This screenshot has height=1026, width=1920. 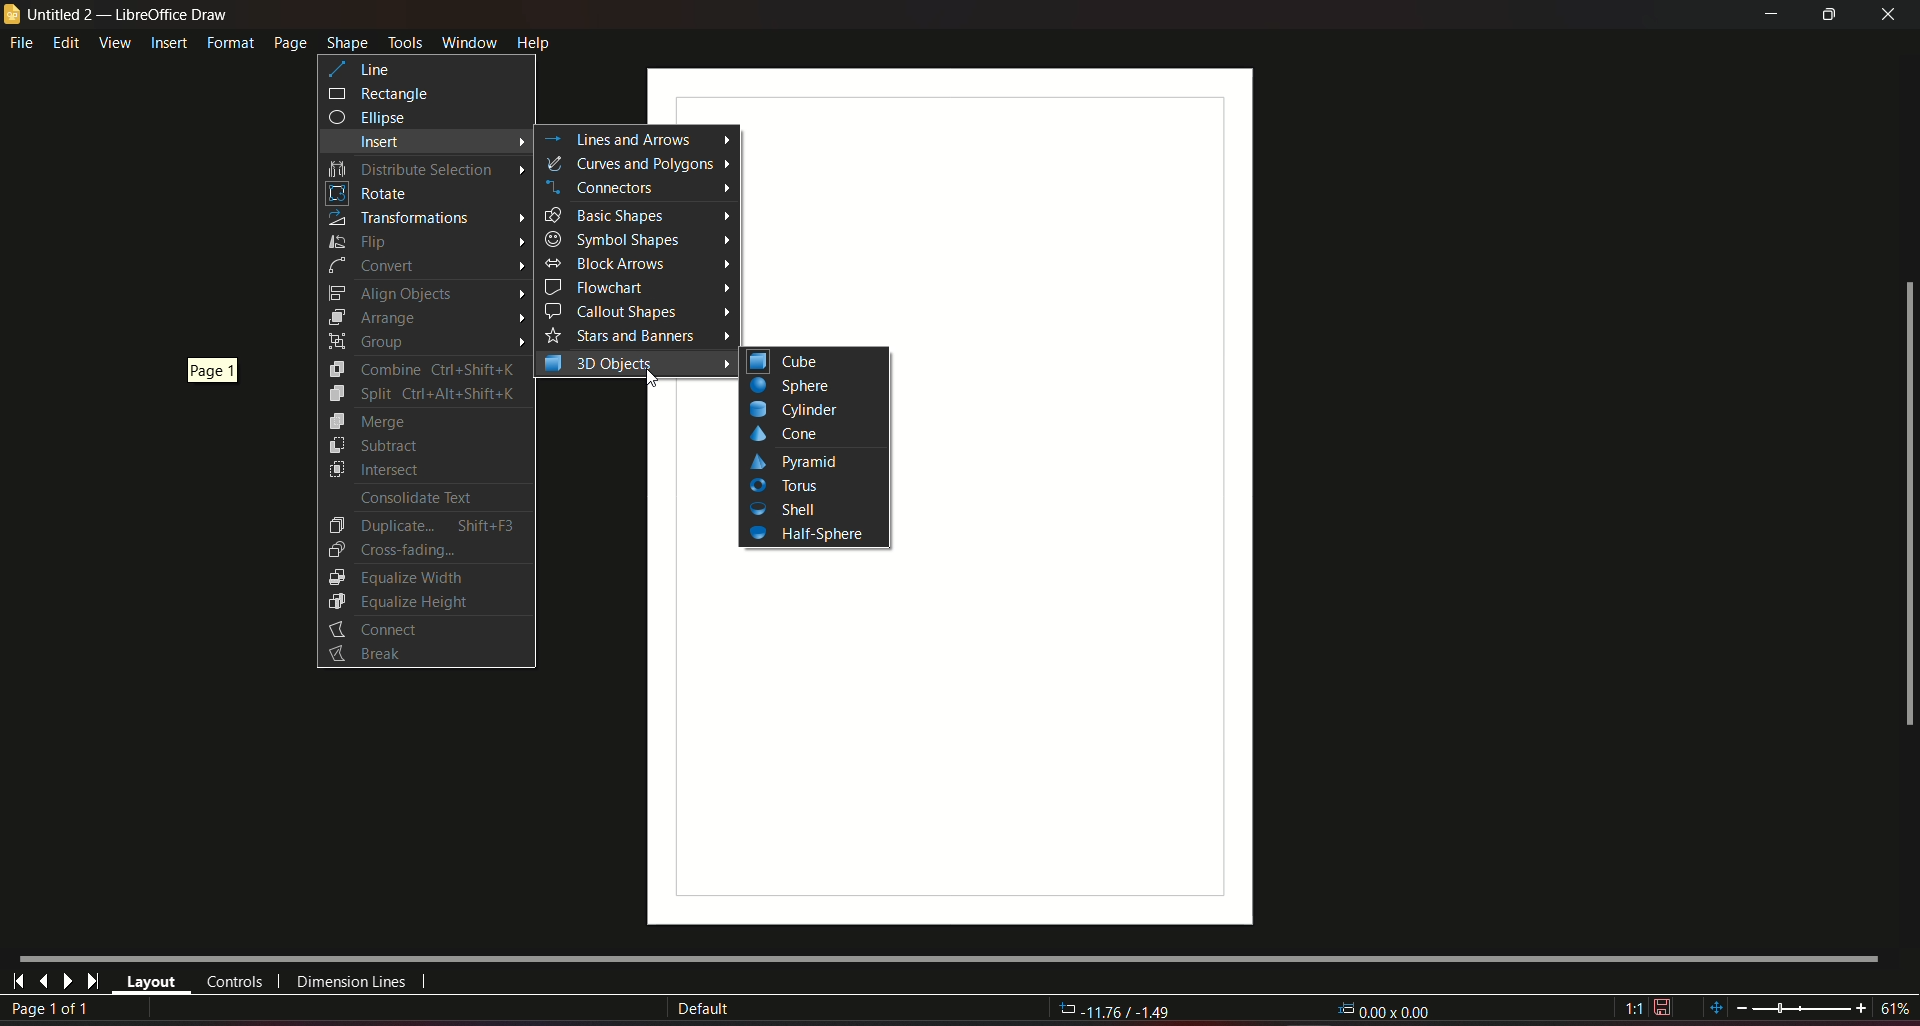 I want to click on tools, so click(x=404, y=40).